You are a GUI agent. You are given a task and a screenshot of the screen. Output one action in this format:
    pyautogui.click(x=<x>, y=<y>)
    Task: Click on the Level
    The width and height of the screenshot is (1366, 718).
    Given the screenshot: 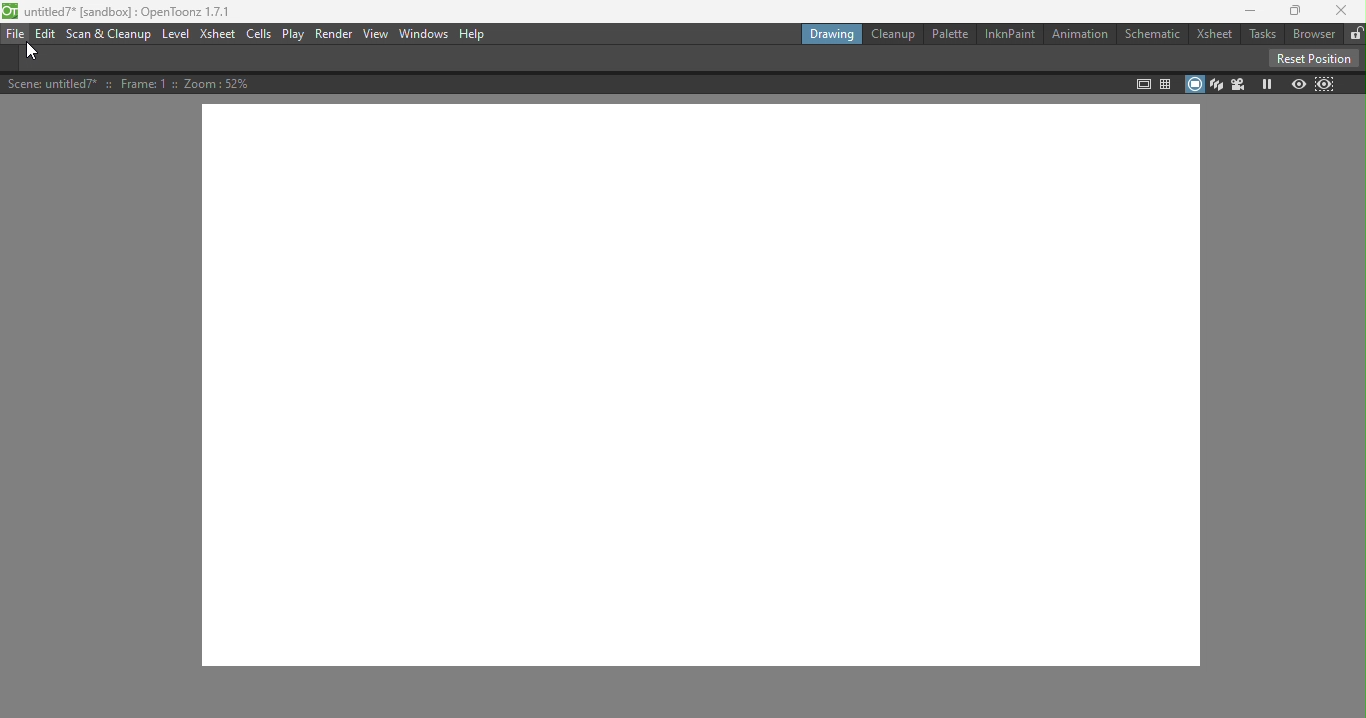 What is the action you would take?
    pyautogui.click(x=175, y=35)
    